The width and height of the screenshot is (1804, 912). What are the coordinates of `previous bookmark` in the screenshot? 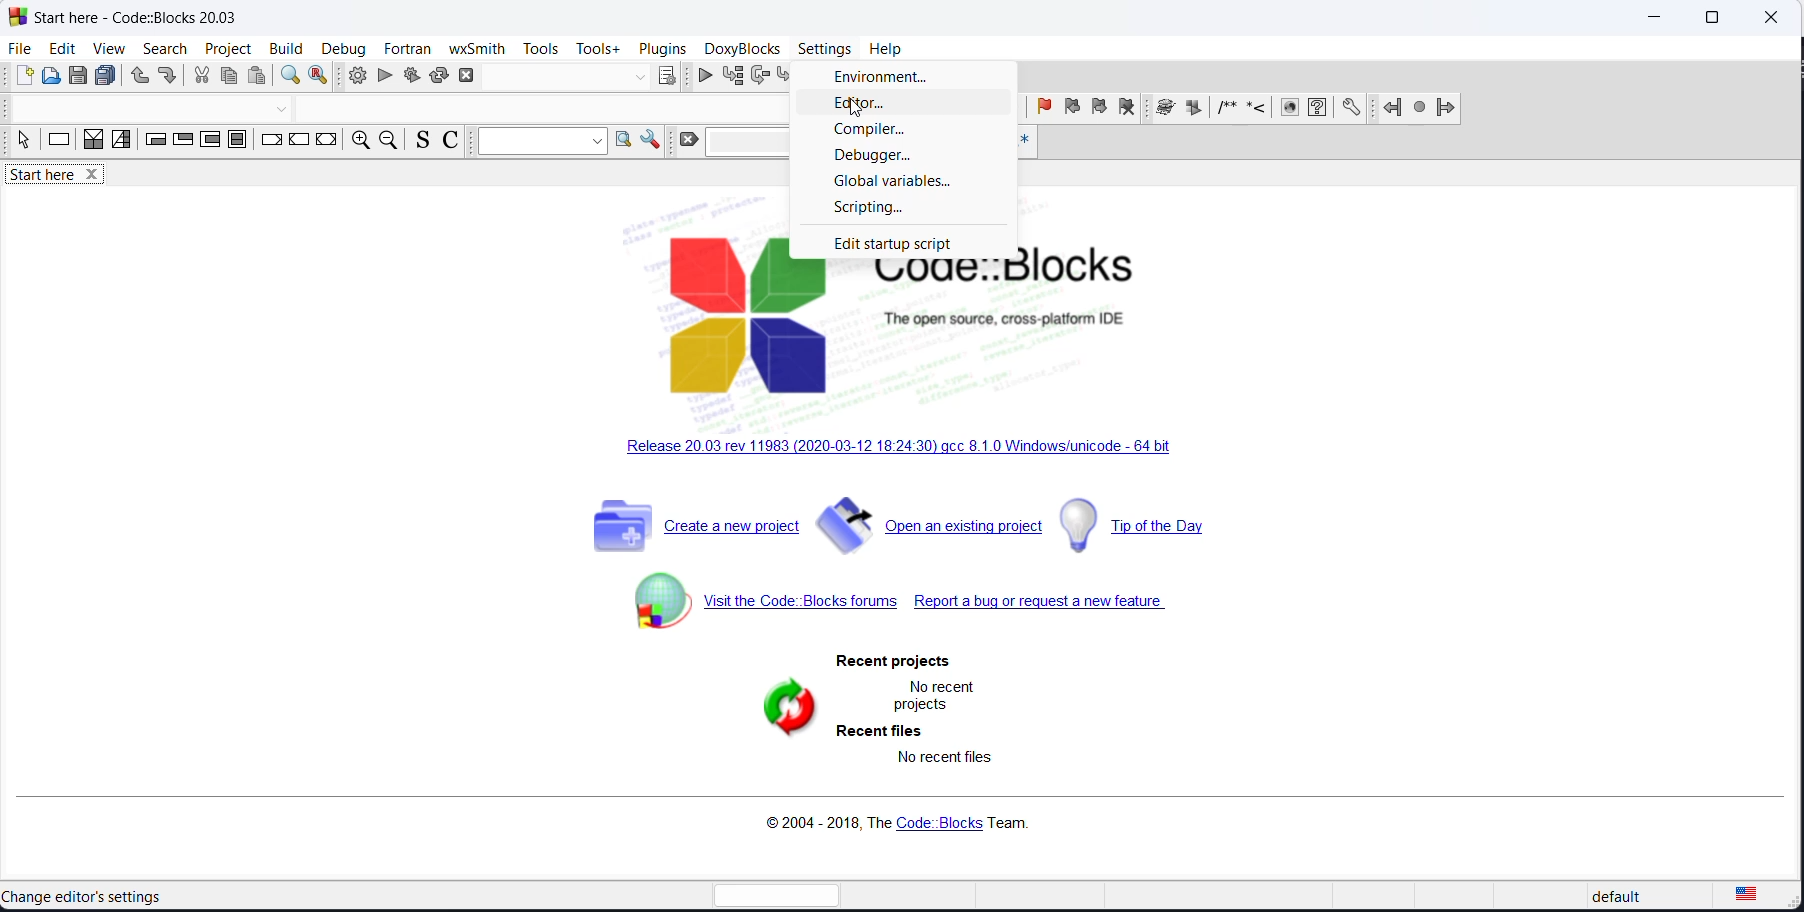 It's located at (1072, 109).